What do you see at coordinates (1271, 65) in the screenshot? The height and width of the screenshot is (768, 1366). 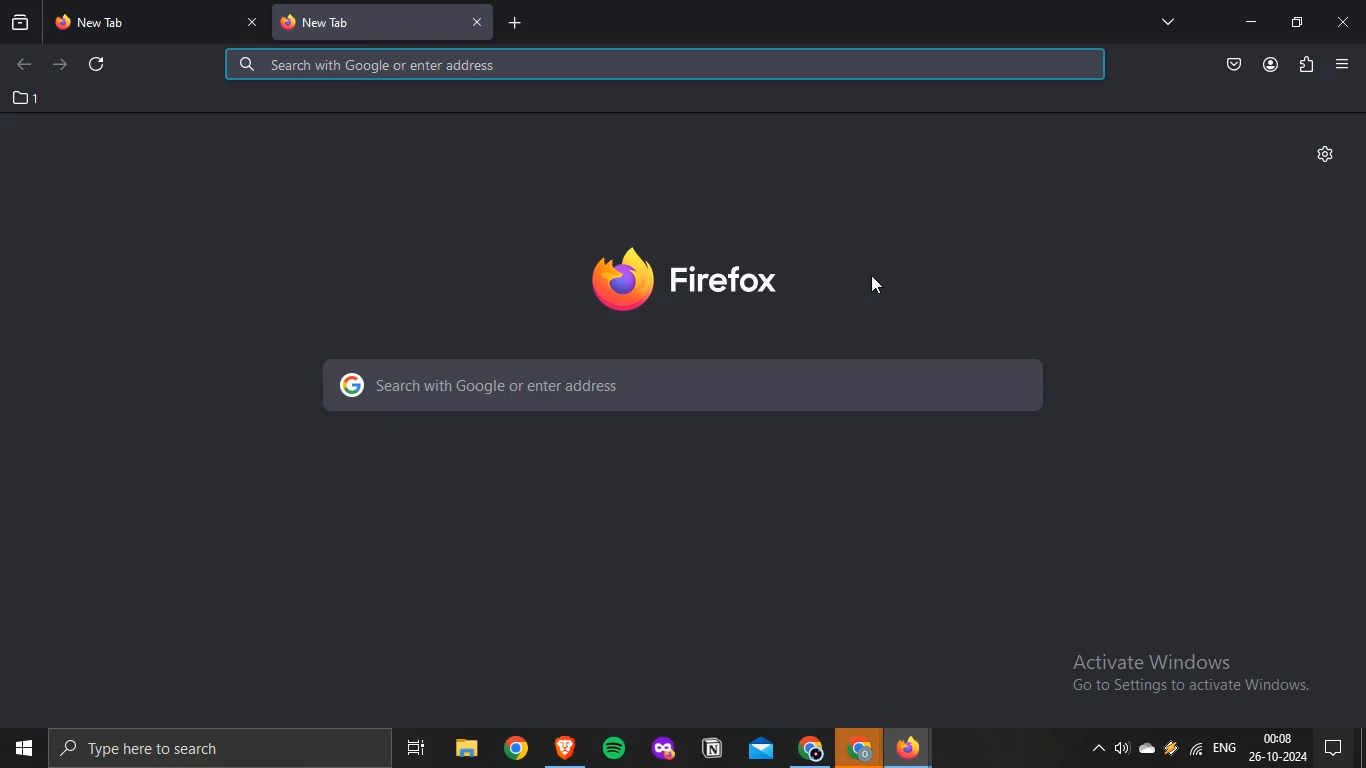 I see `account` at bounding box center [1271, 65].